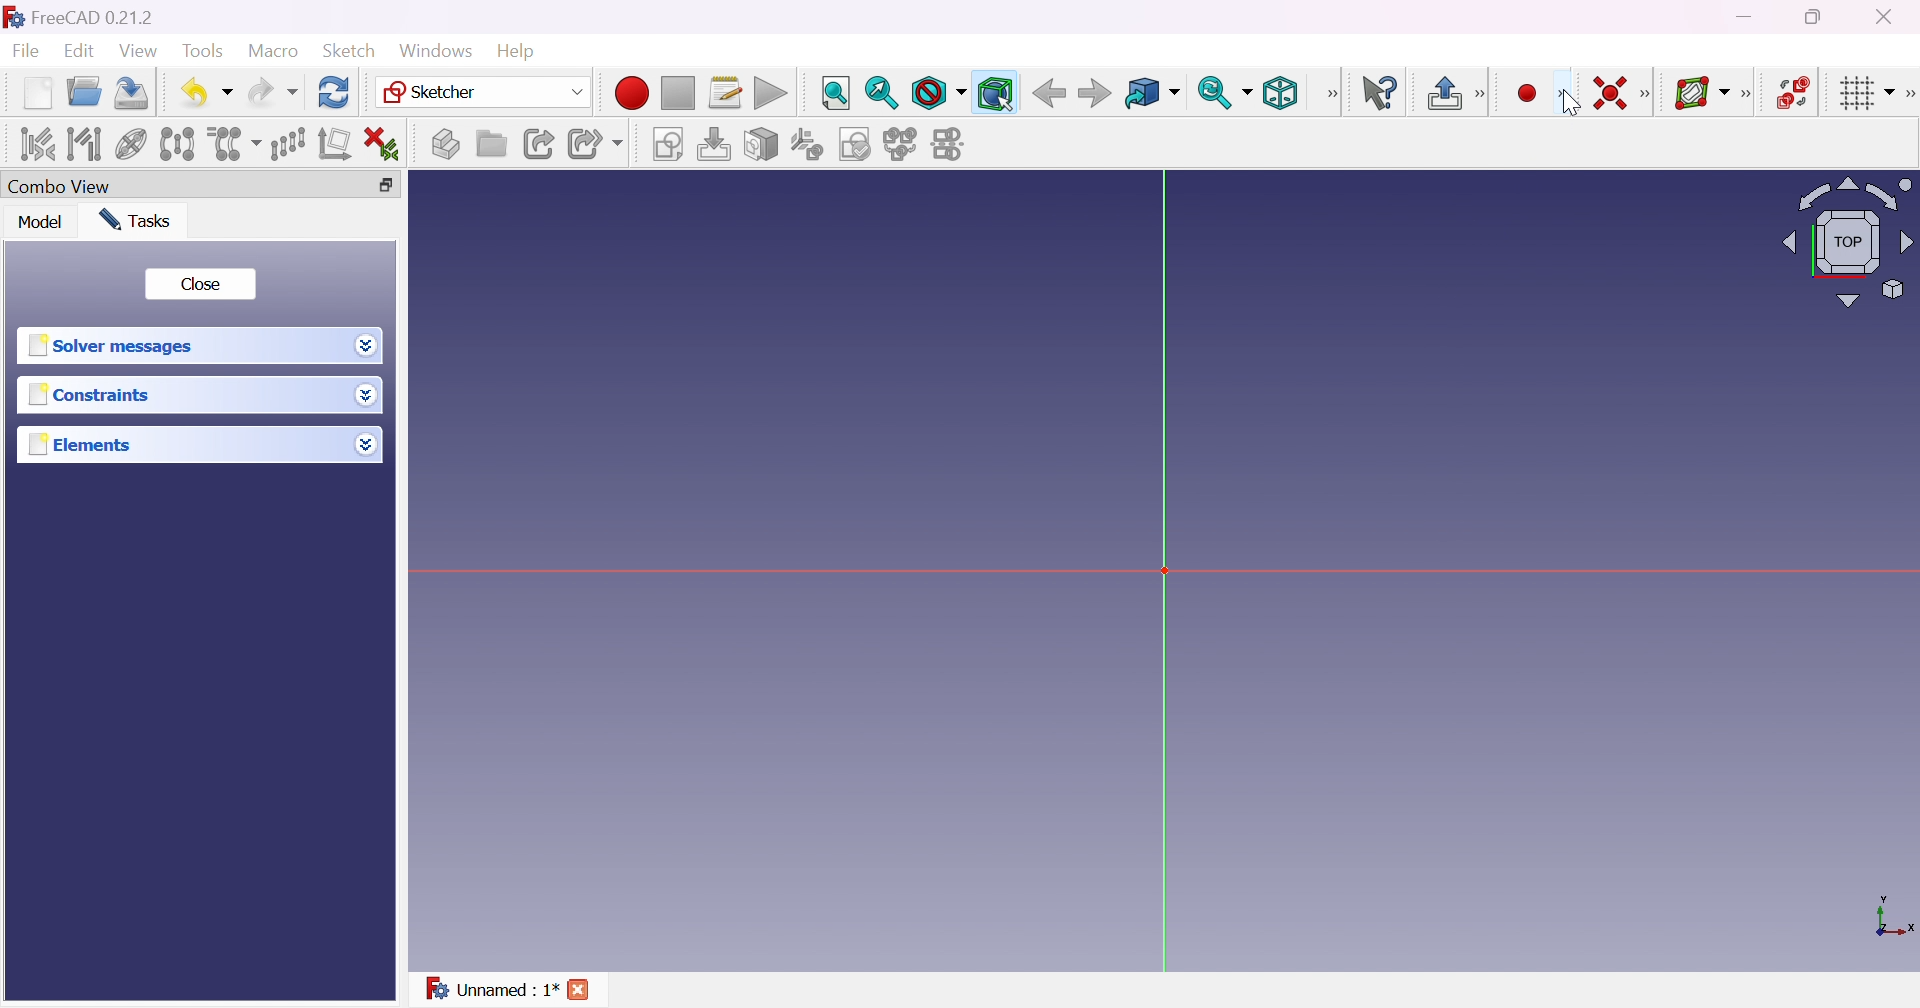 This screenshot has height=1008, width=1920. Describe the element at coordinates (116, 347) in the screenshot. I see `Solver message` at that location.